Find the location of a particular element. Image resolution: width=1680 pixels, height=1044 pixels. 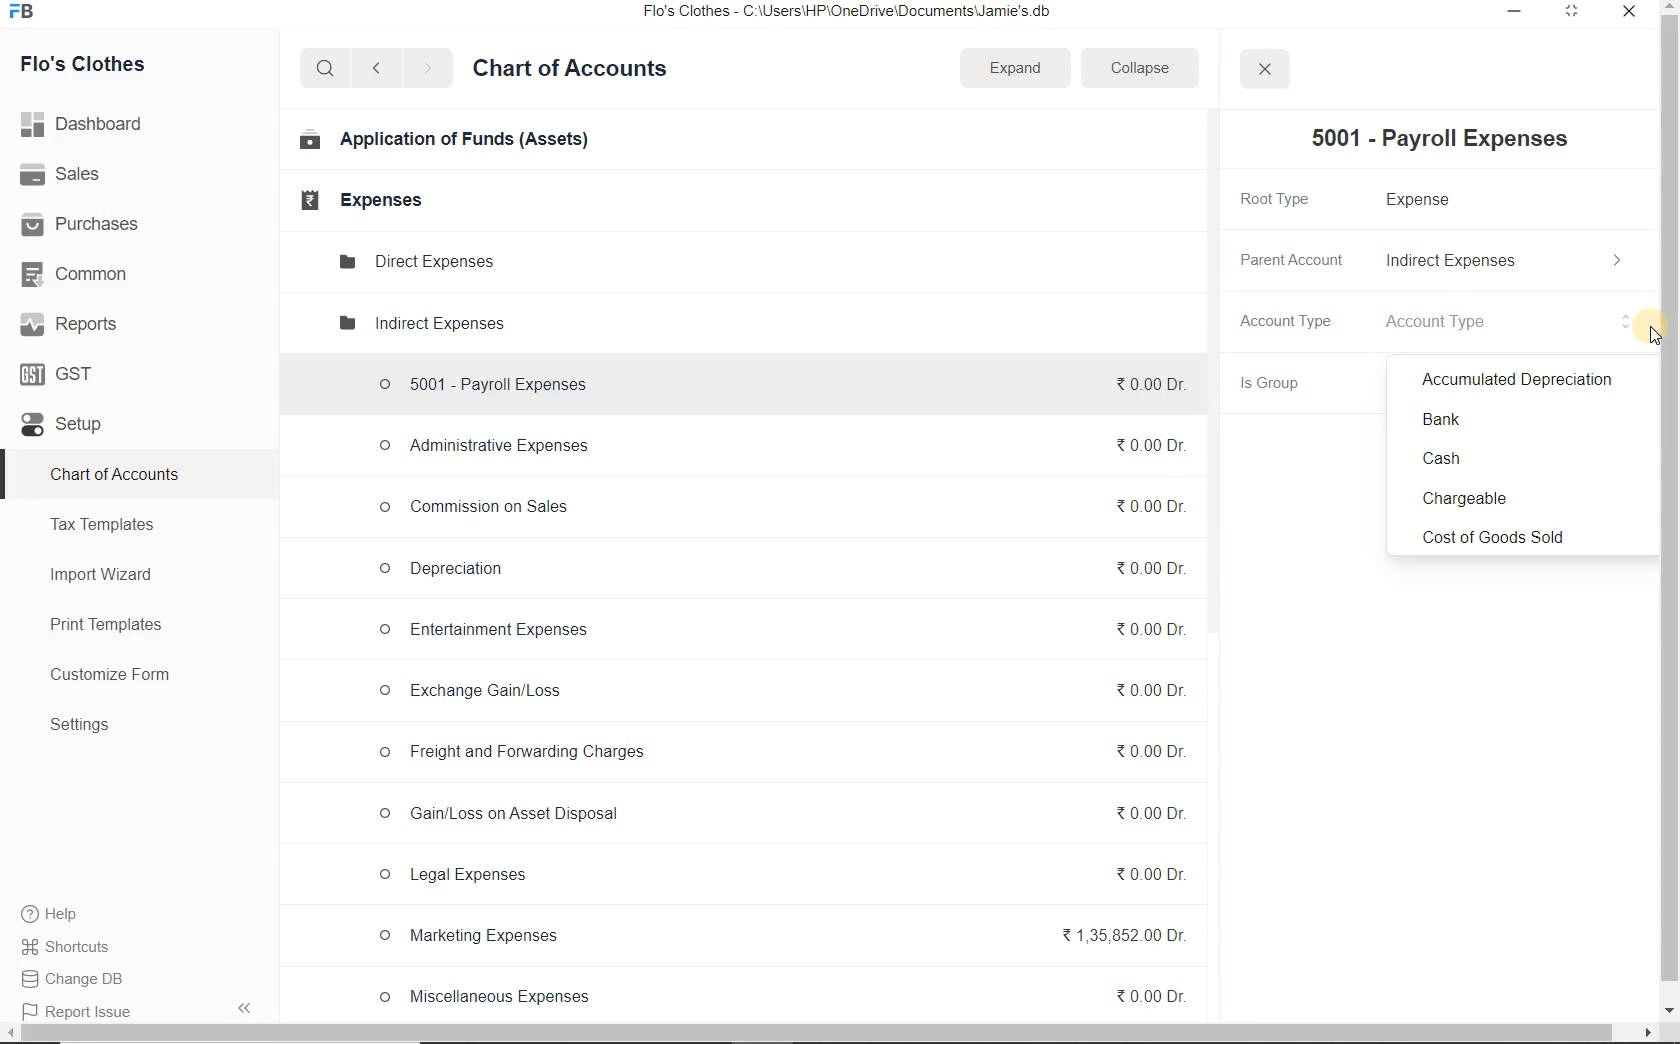

Sales is located at coordinates (64, 174).